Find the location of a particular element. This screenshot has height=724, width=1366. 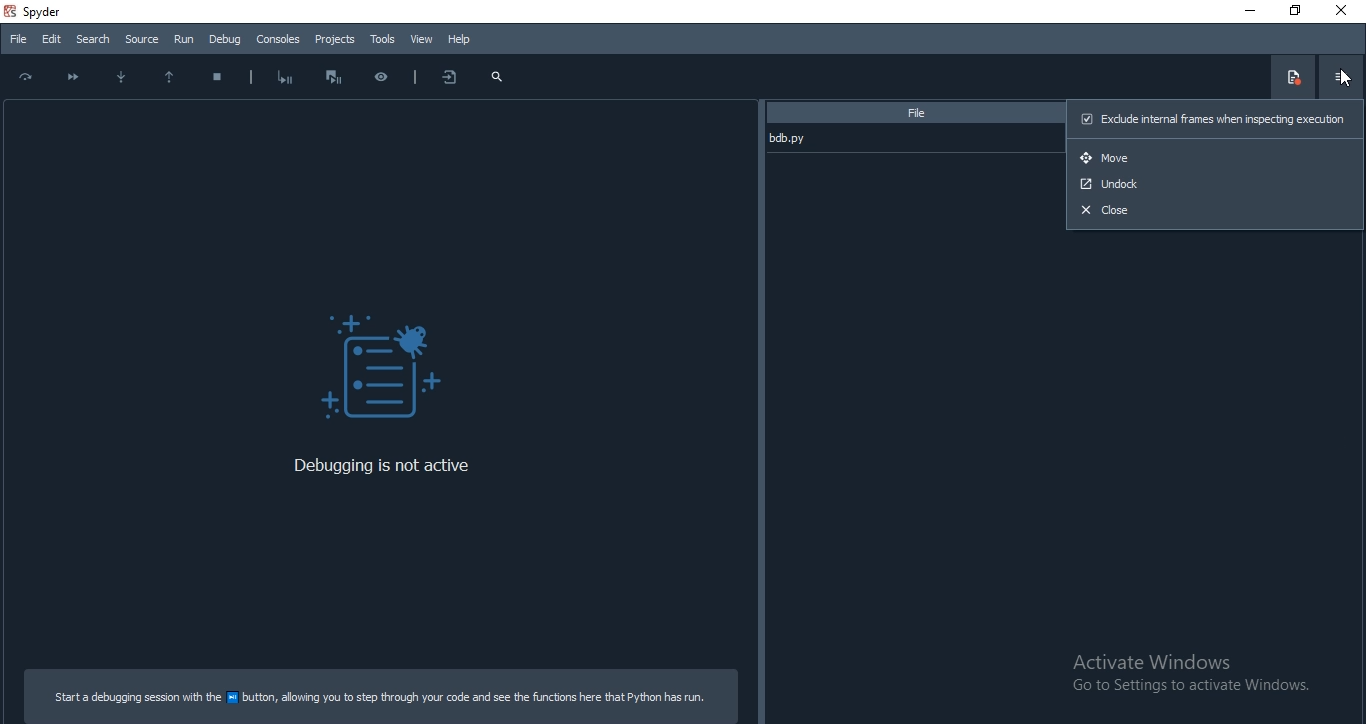

Continue execution until next breakpoint is located at coordinates (70, 75).